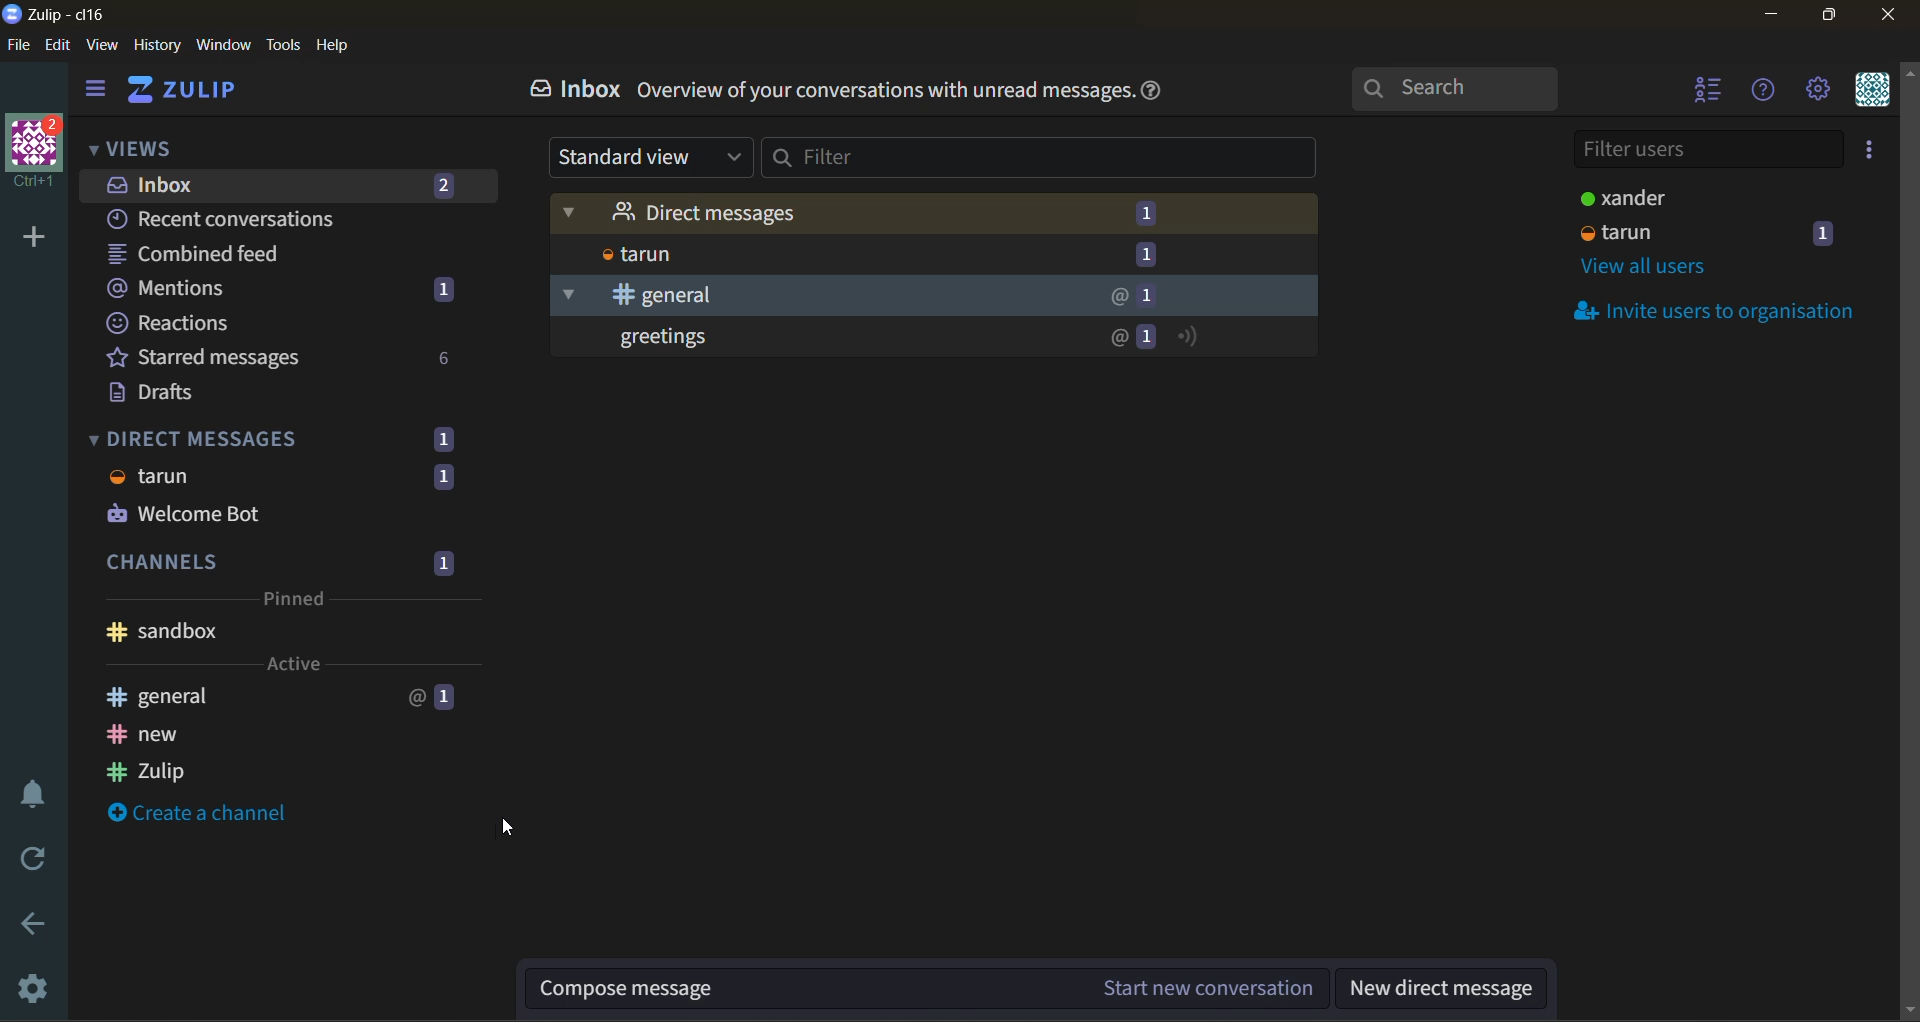 This screenshot has width=1920, height=1022. Describe the element at coordinates (1711, 234) in the screenshot. I see `users and status` at that location.